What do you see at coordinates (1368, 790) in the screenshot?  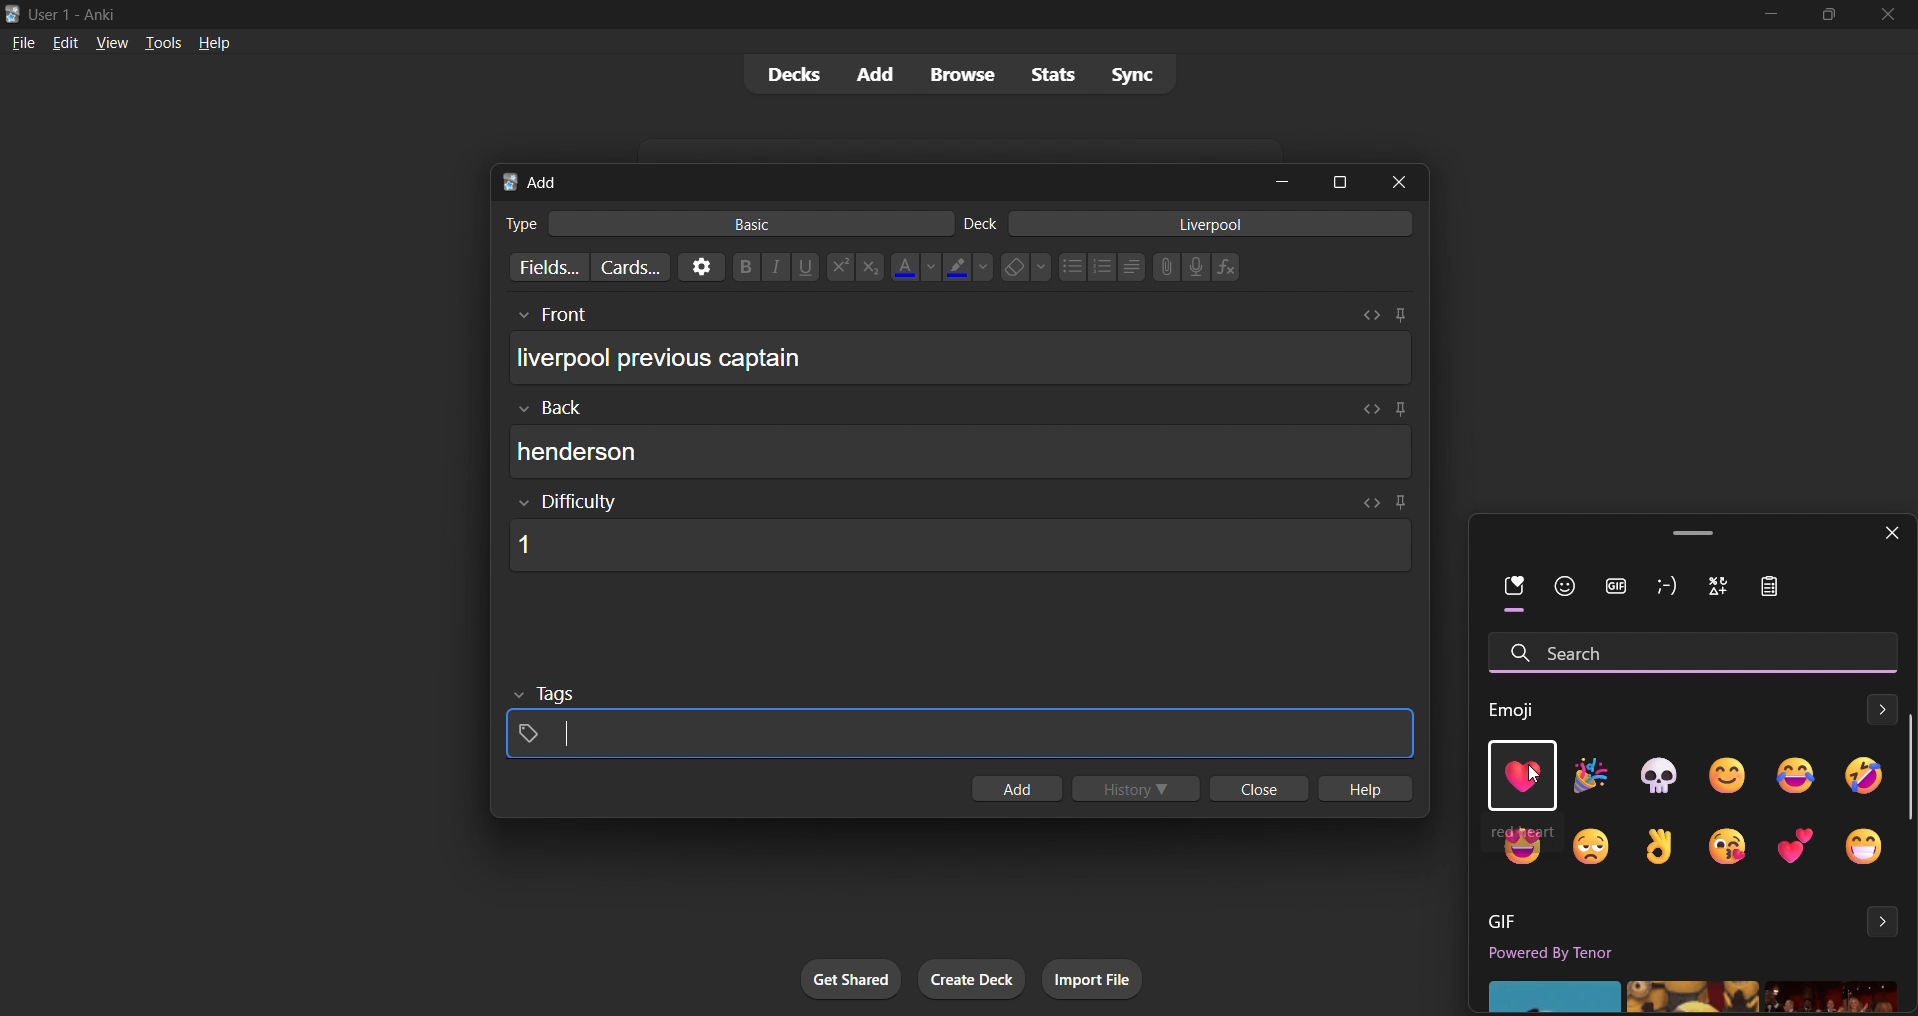 I see `hlep` at bounding box center [1368, 790].